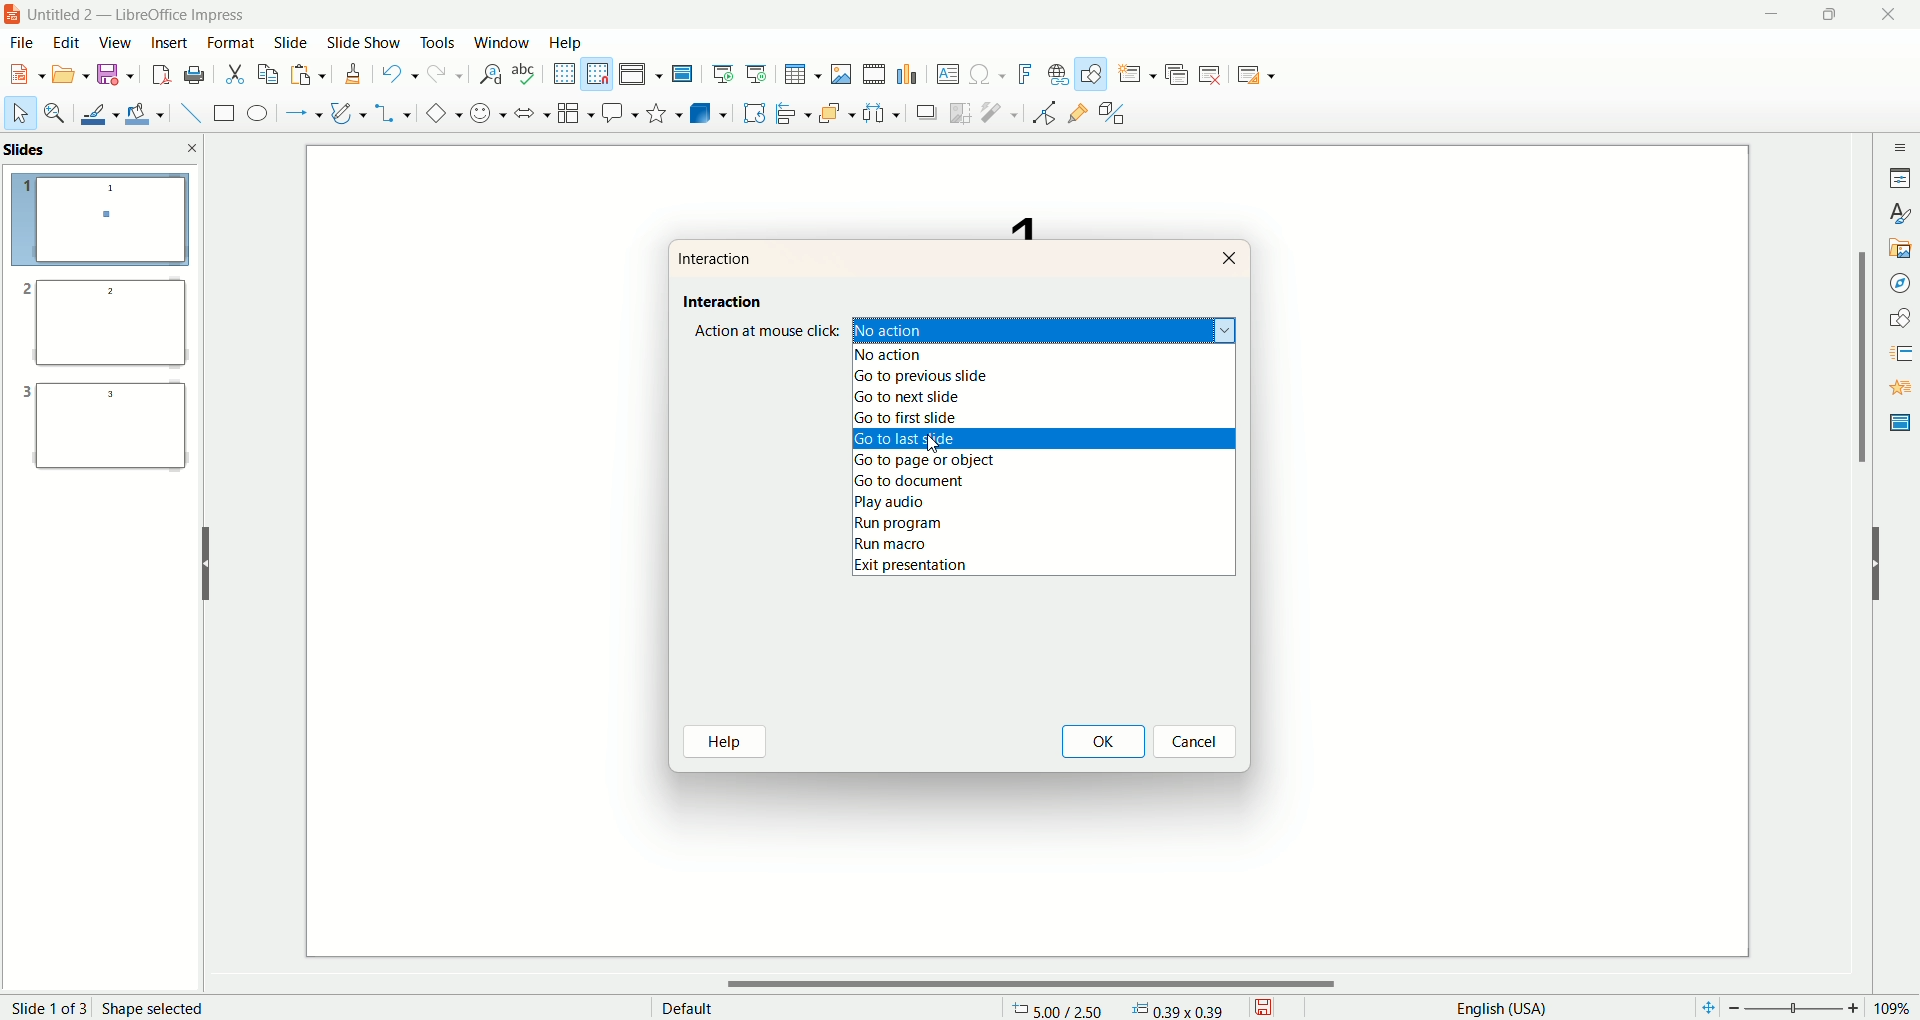 This screenshot has width=1920, height=1020. What do you see at coordinates (20, 117) in the screenshot?
I see `select` at bounding box center [20, 117].